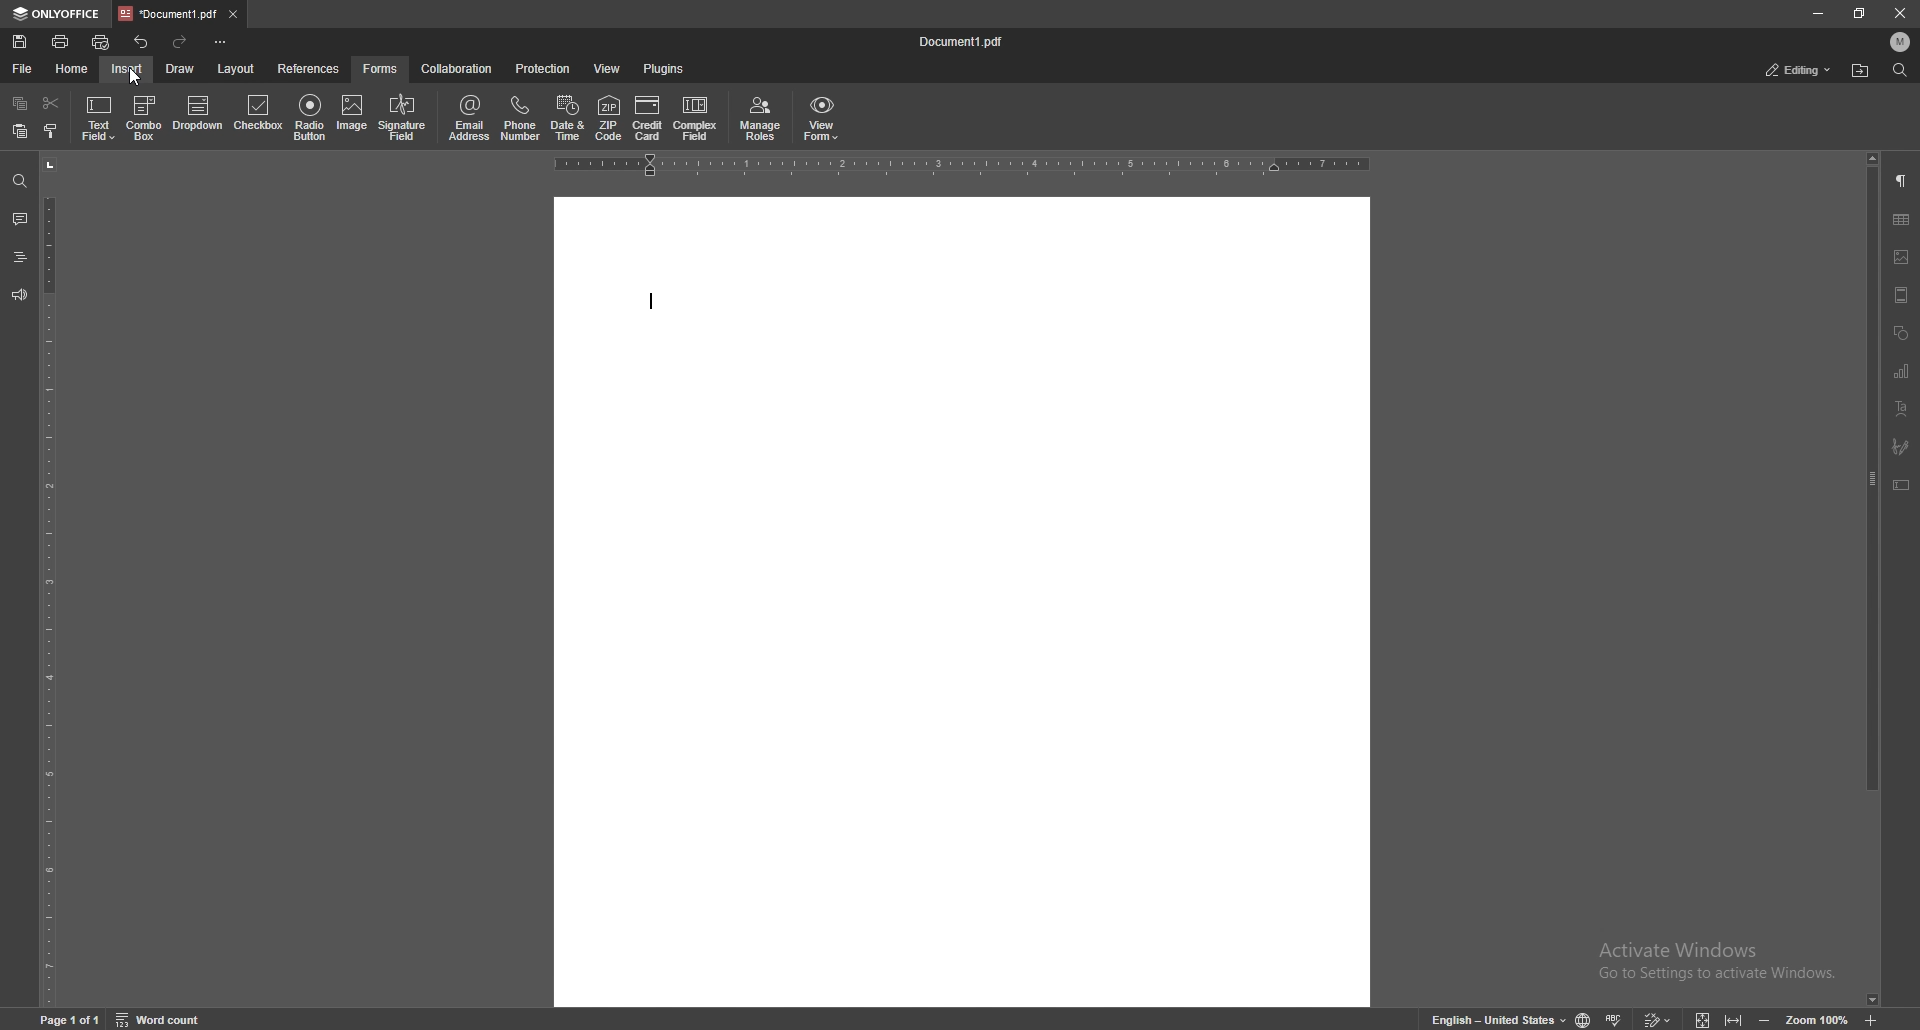  I want to click on phone number, so click(522, 115).